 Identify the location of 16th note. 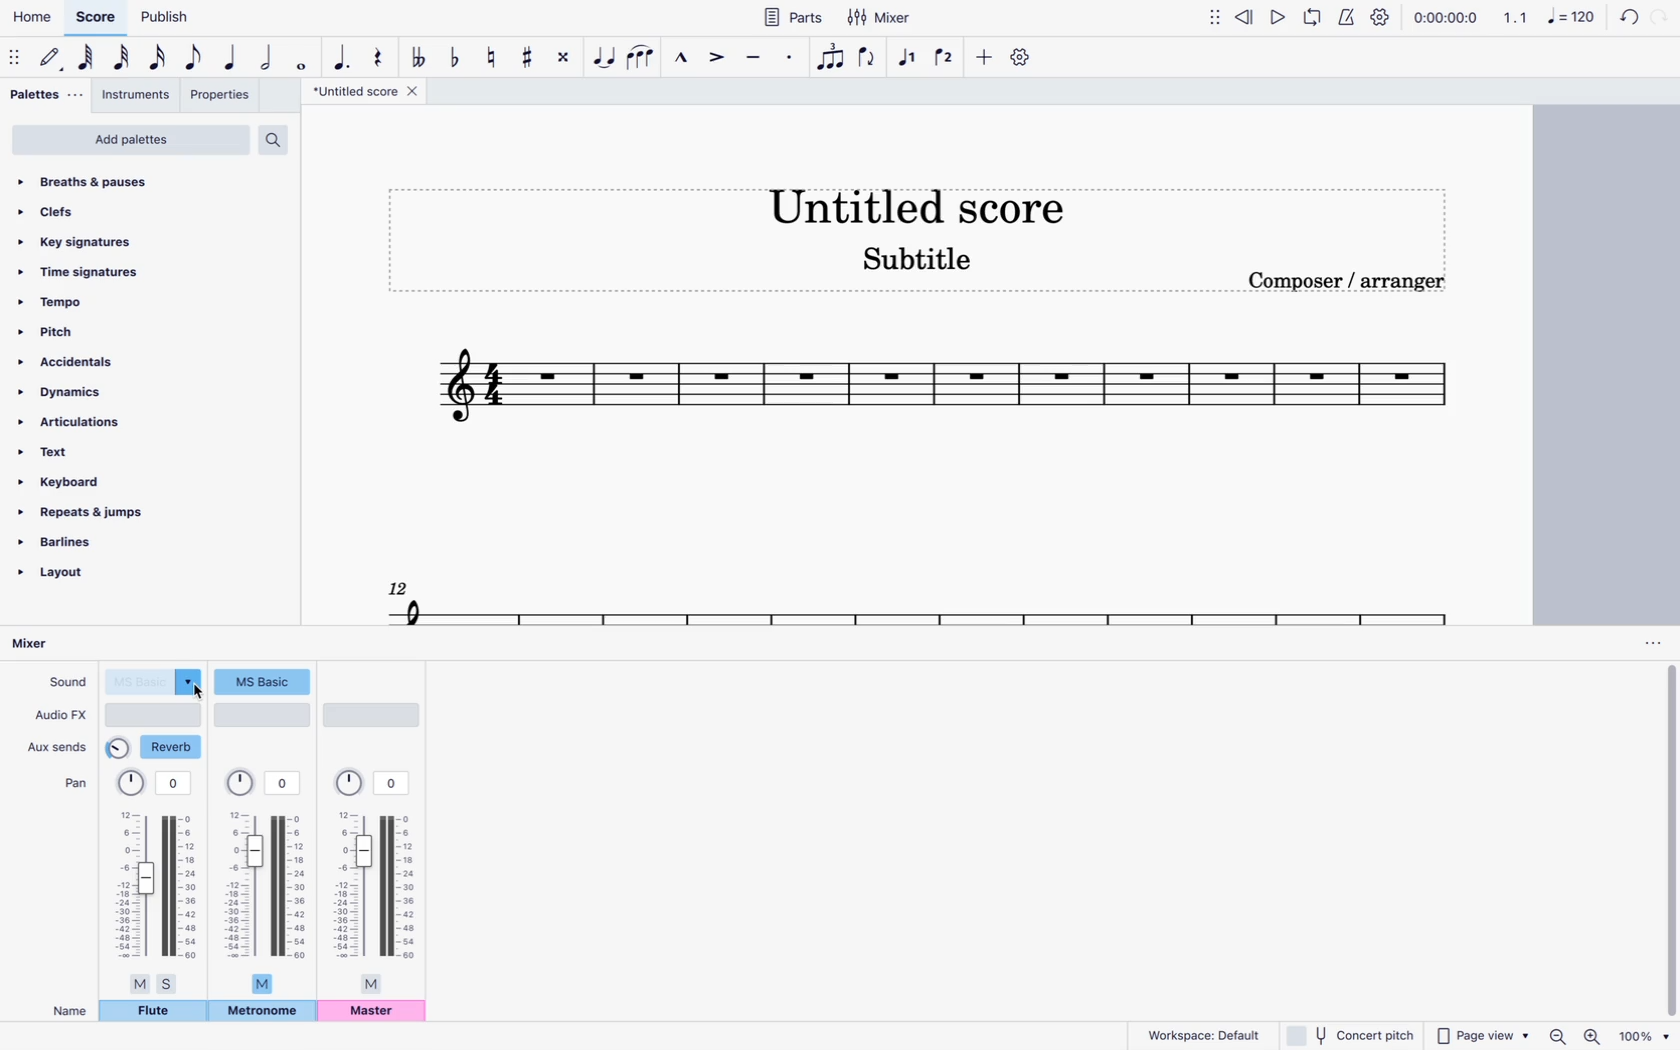
(159, 61).